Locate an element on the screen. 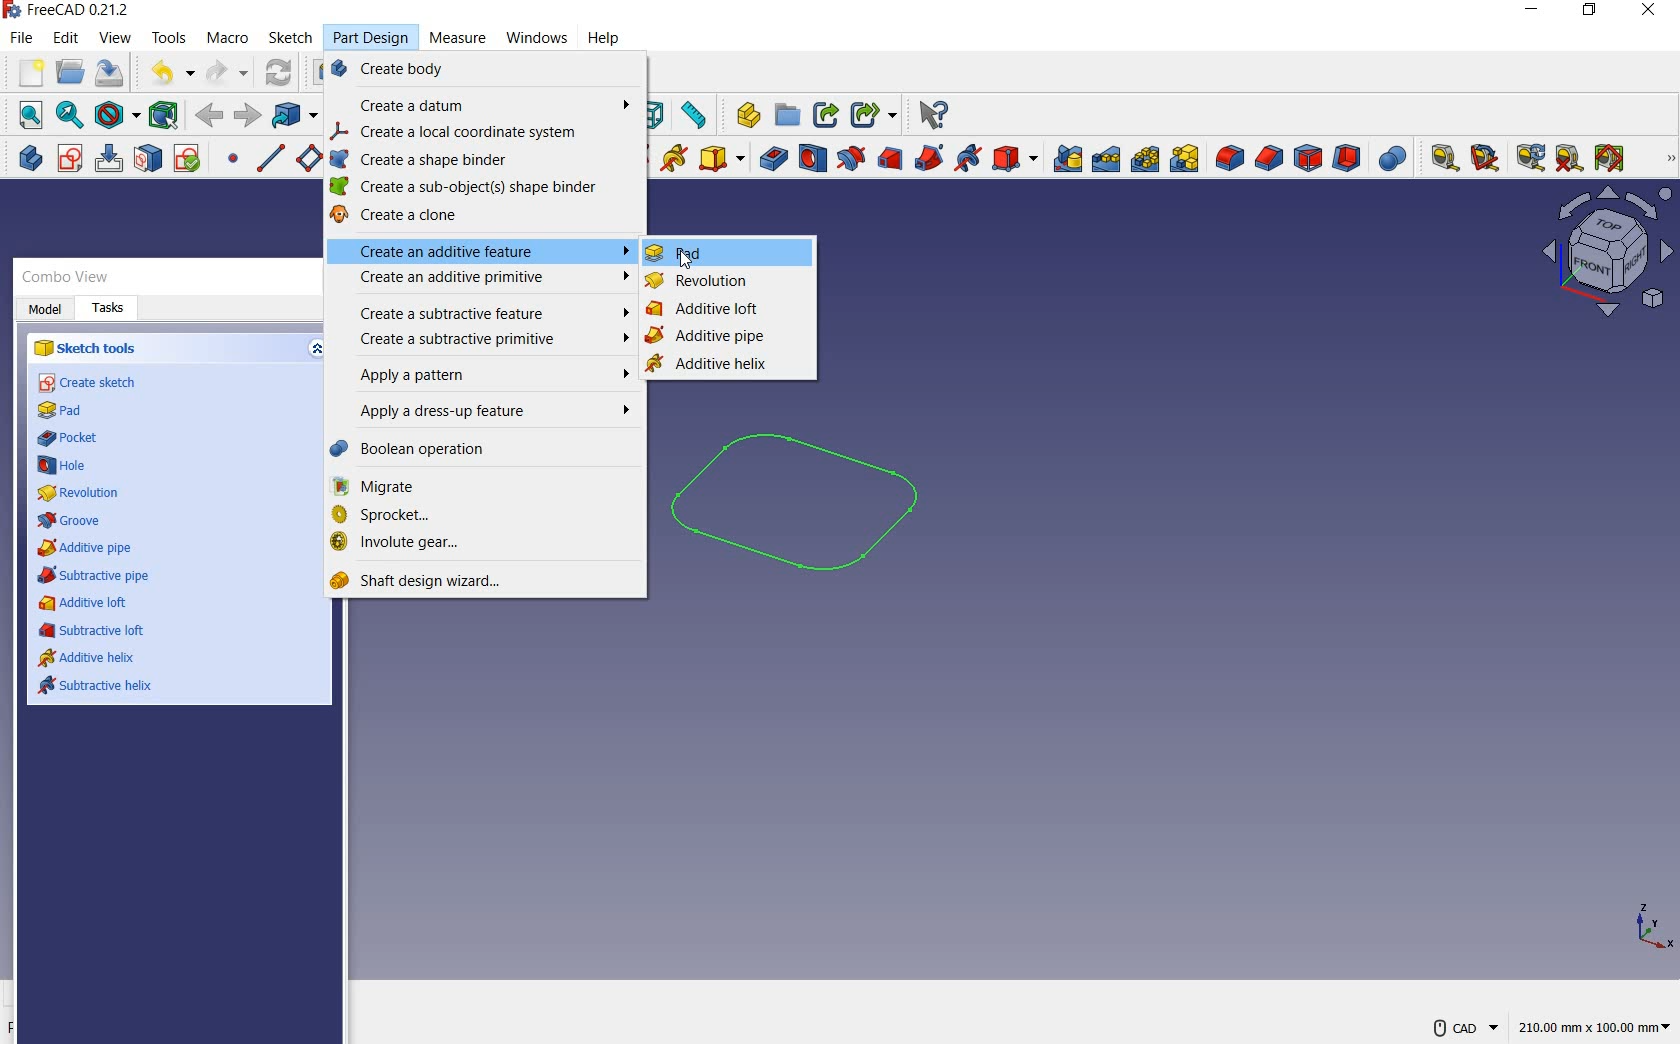  measure distance  is located at coordinates (696, 114).